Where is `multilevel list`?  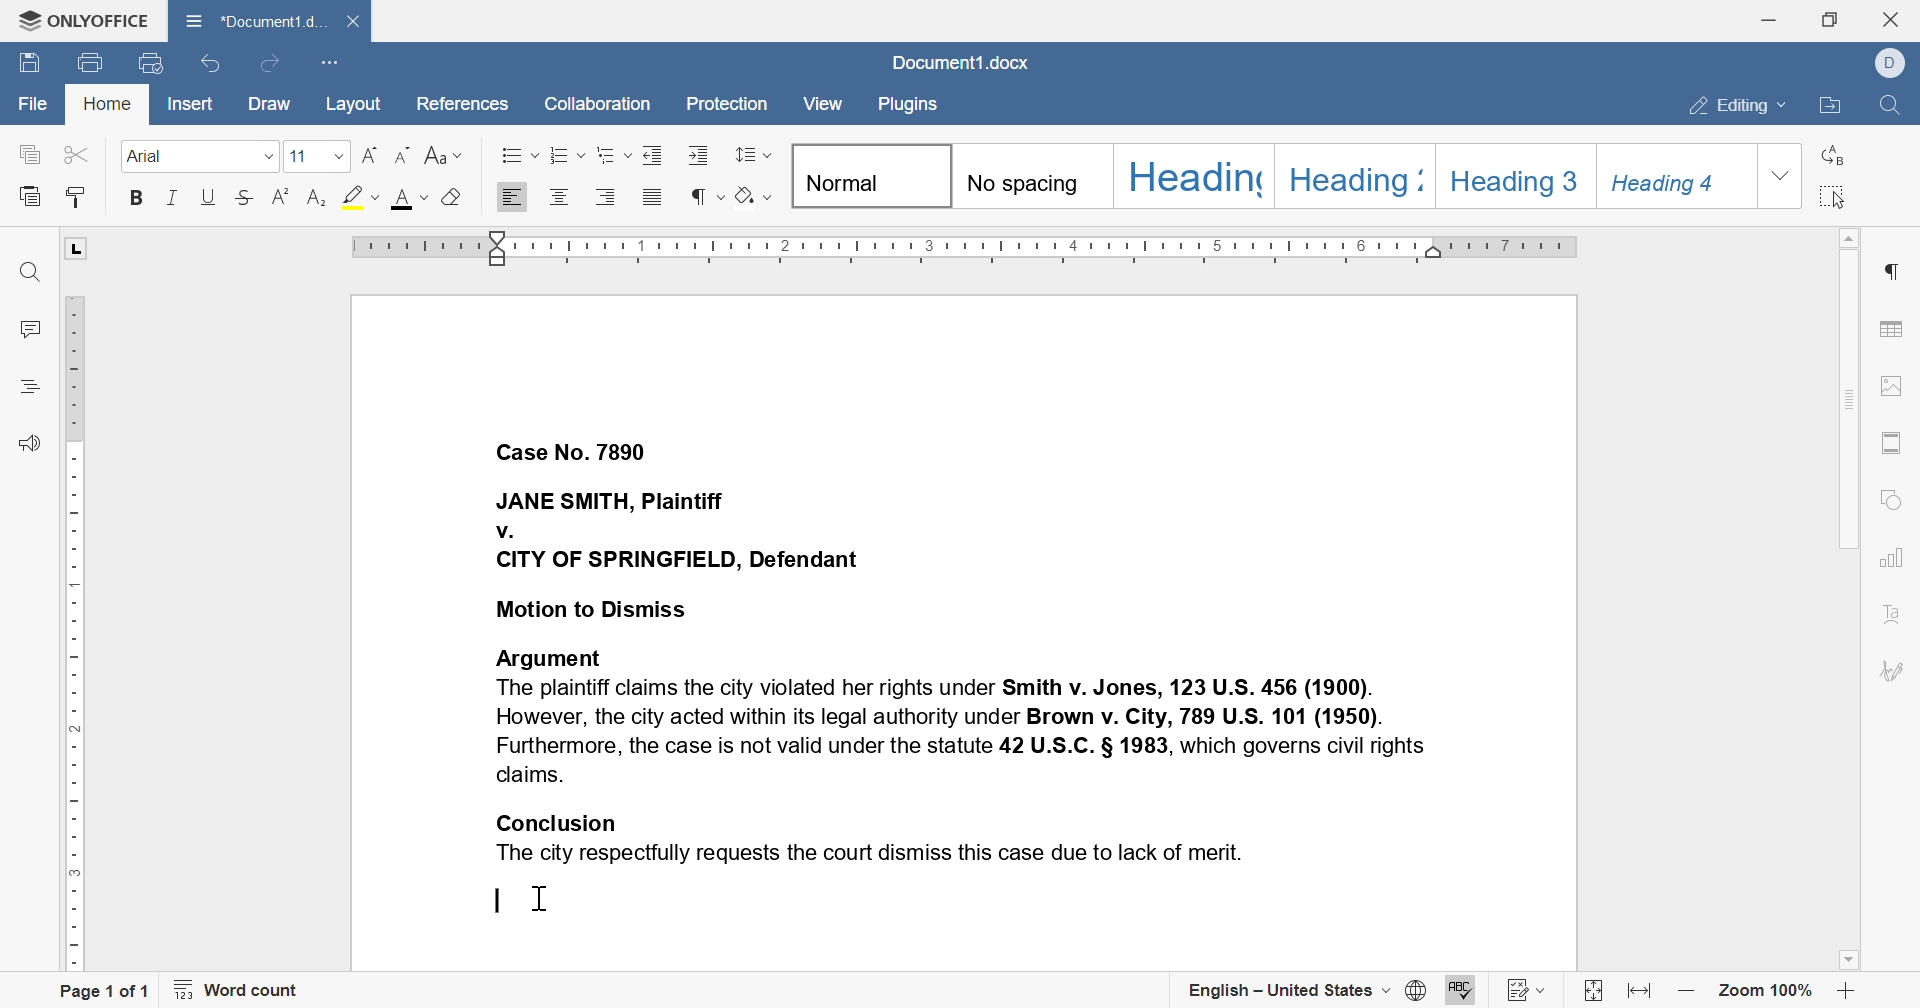
multilevel list is located at coordinates (613, 154).